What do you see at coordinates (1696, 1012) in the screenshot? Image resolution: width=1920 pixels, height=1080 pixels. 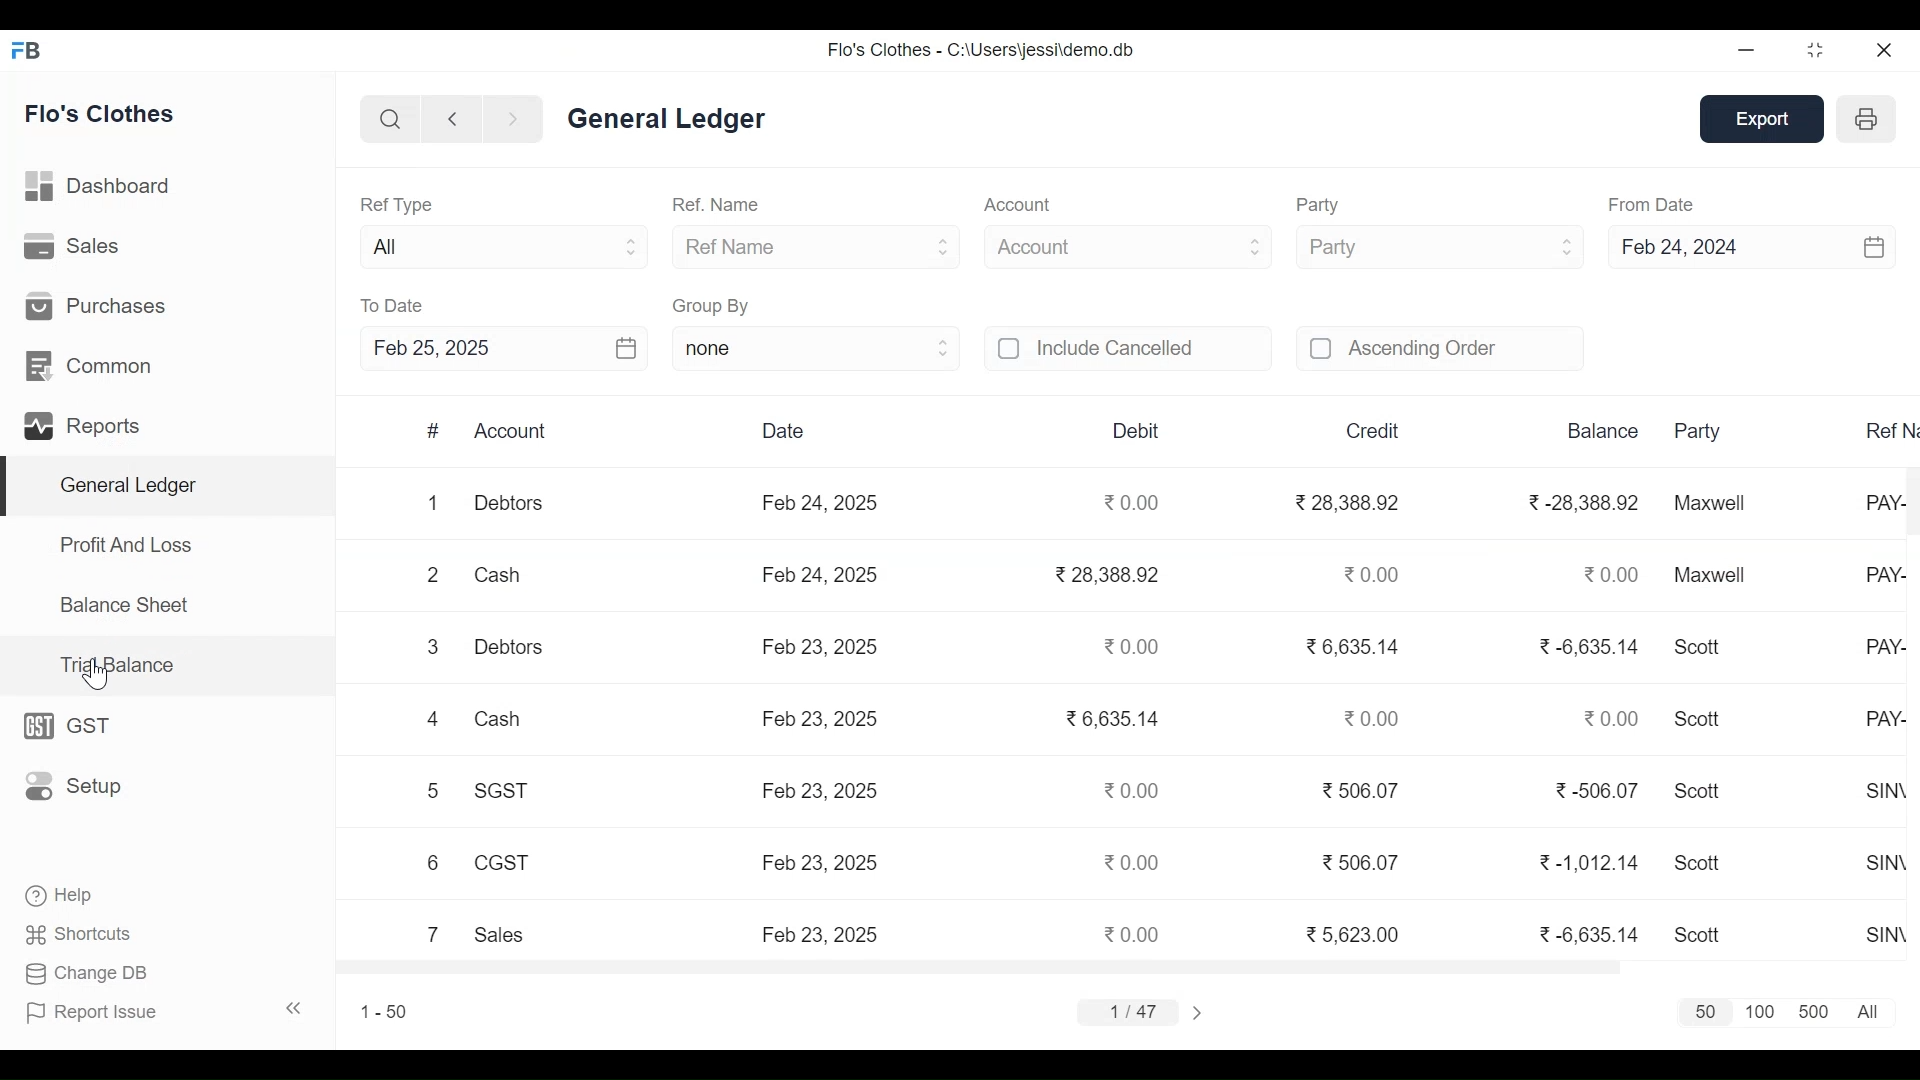 I see `50` at bounding box center [1696, 1012].